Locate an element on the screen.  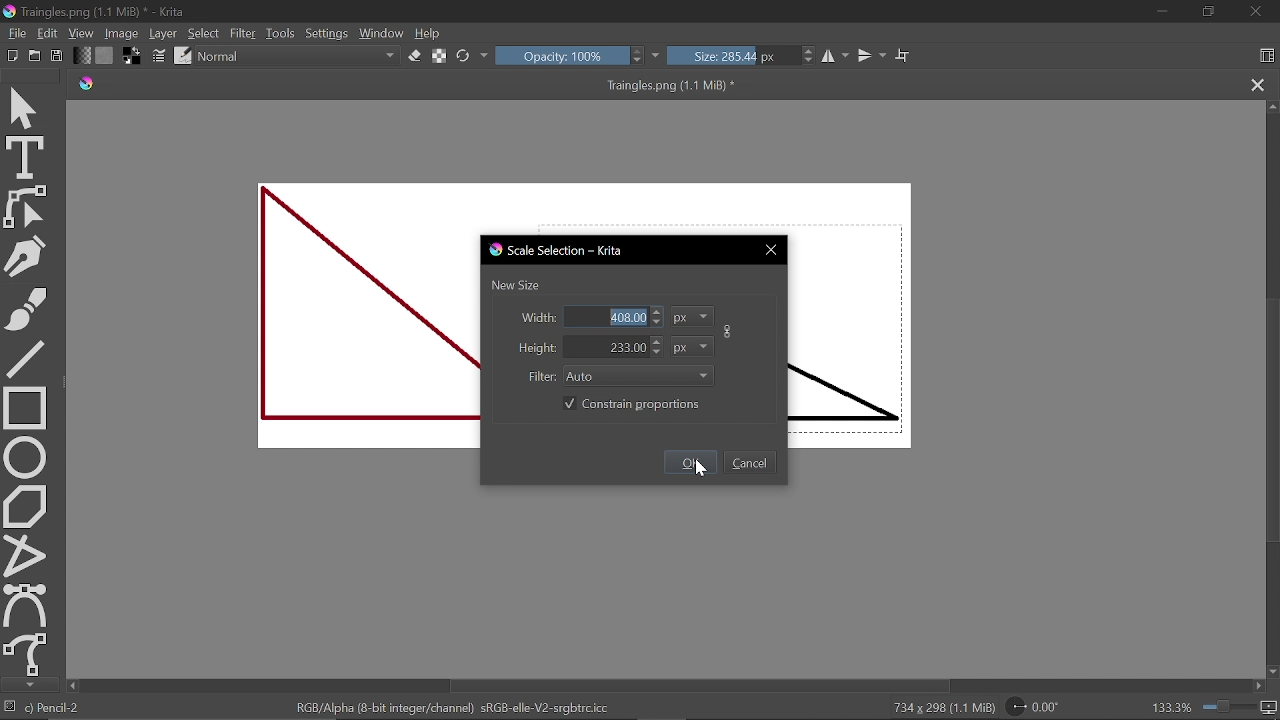
408.00 is located at coordinates (613, 317).